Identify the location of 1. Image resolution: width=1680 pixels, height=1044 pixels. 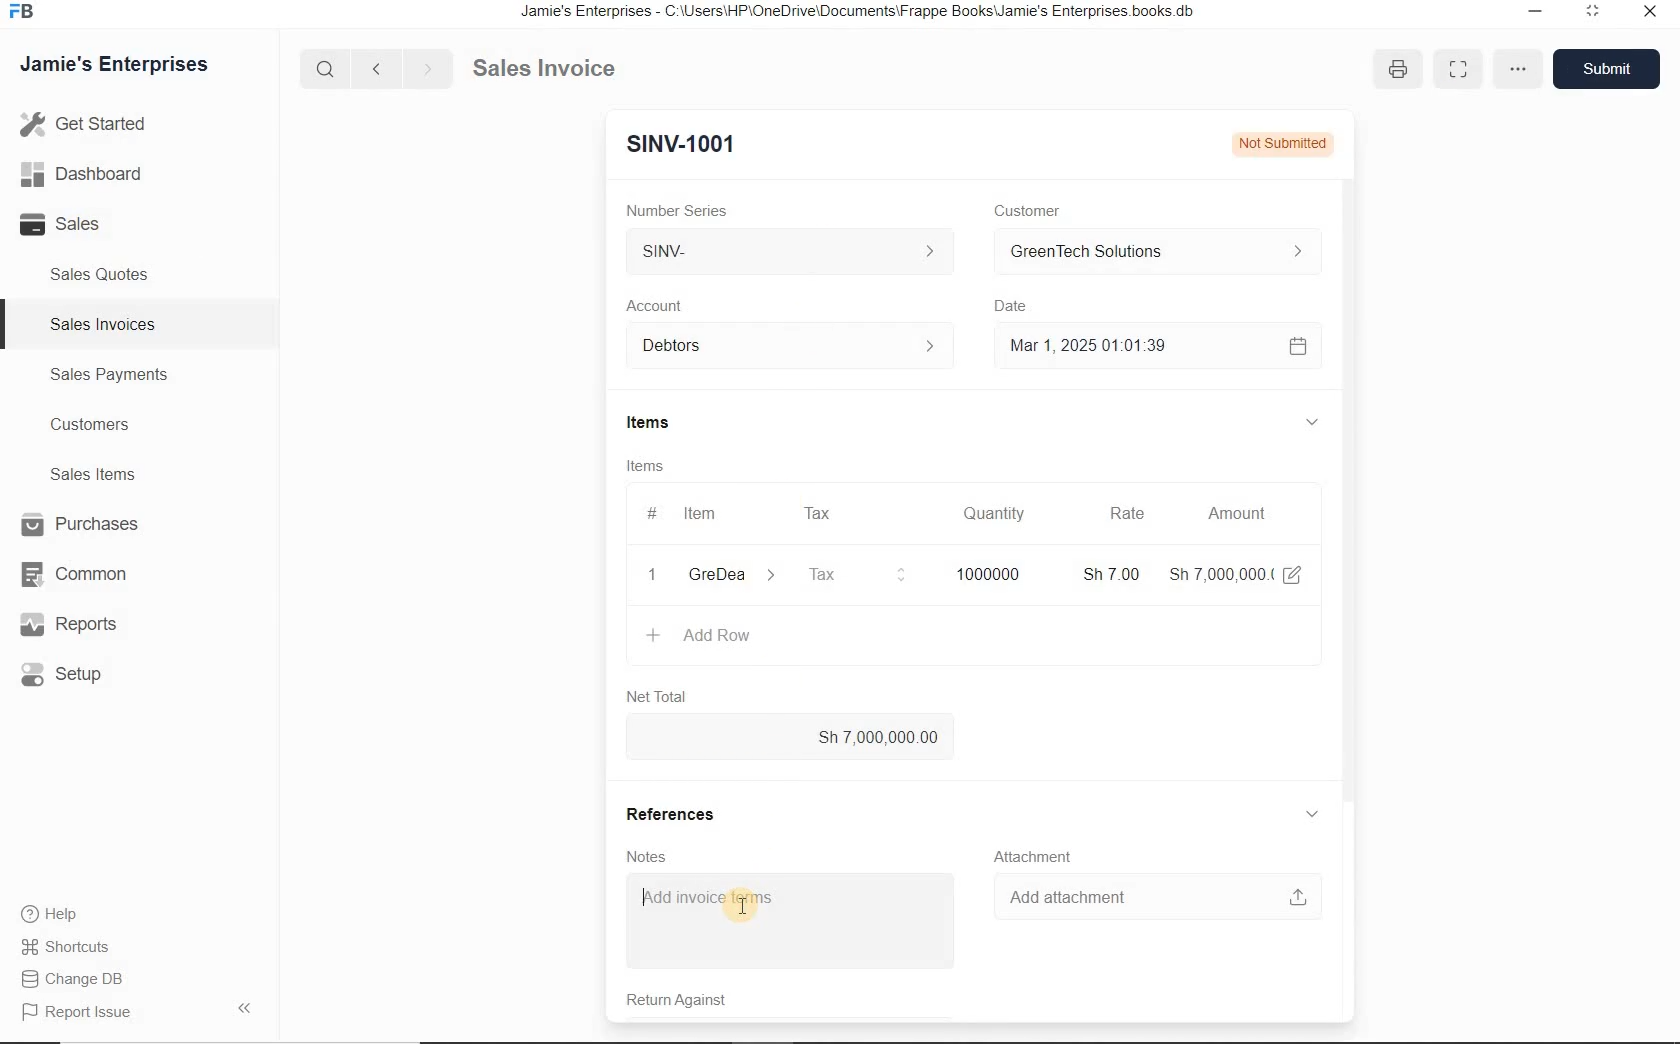
(653, 575).